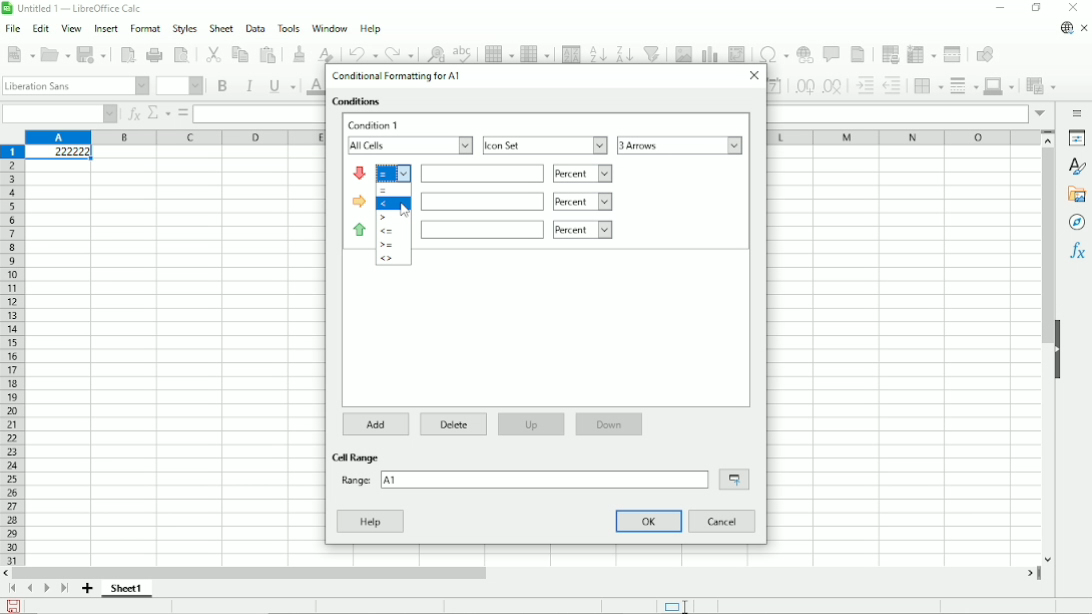 This screenshot has height=614, width=1092. I want to click on Icon set, so click(545, 145).